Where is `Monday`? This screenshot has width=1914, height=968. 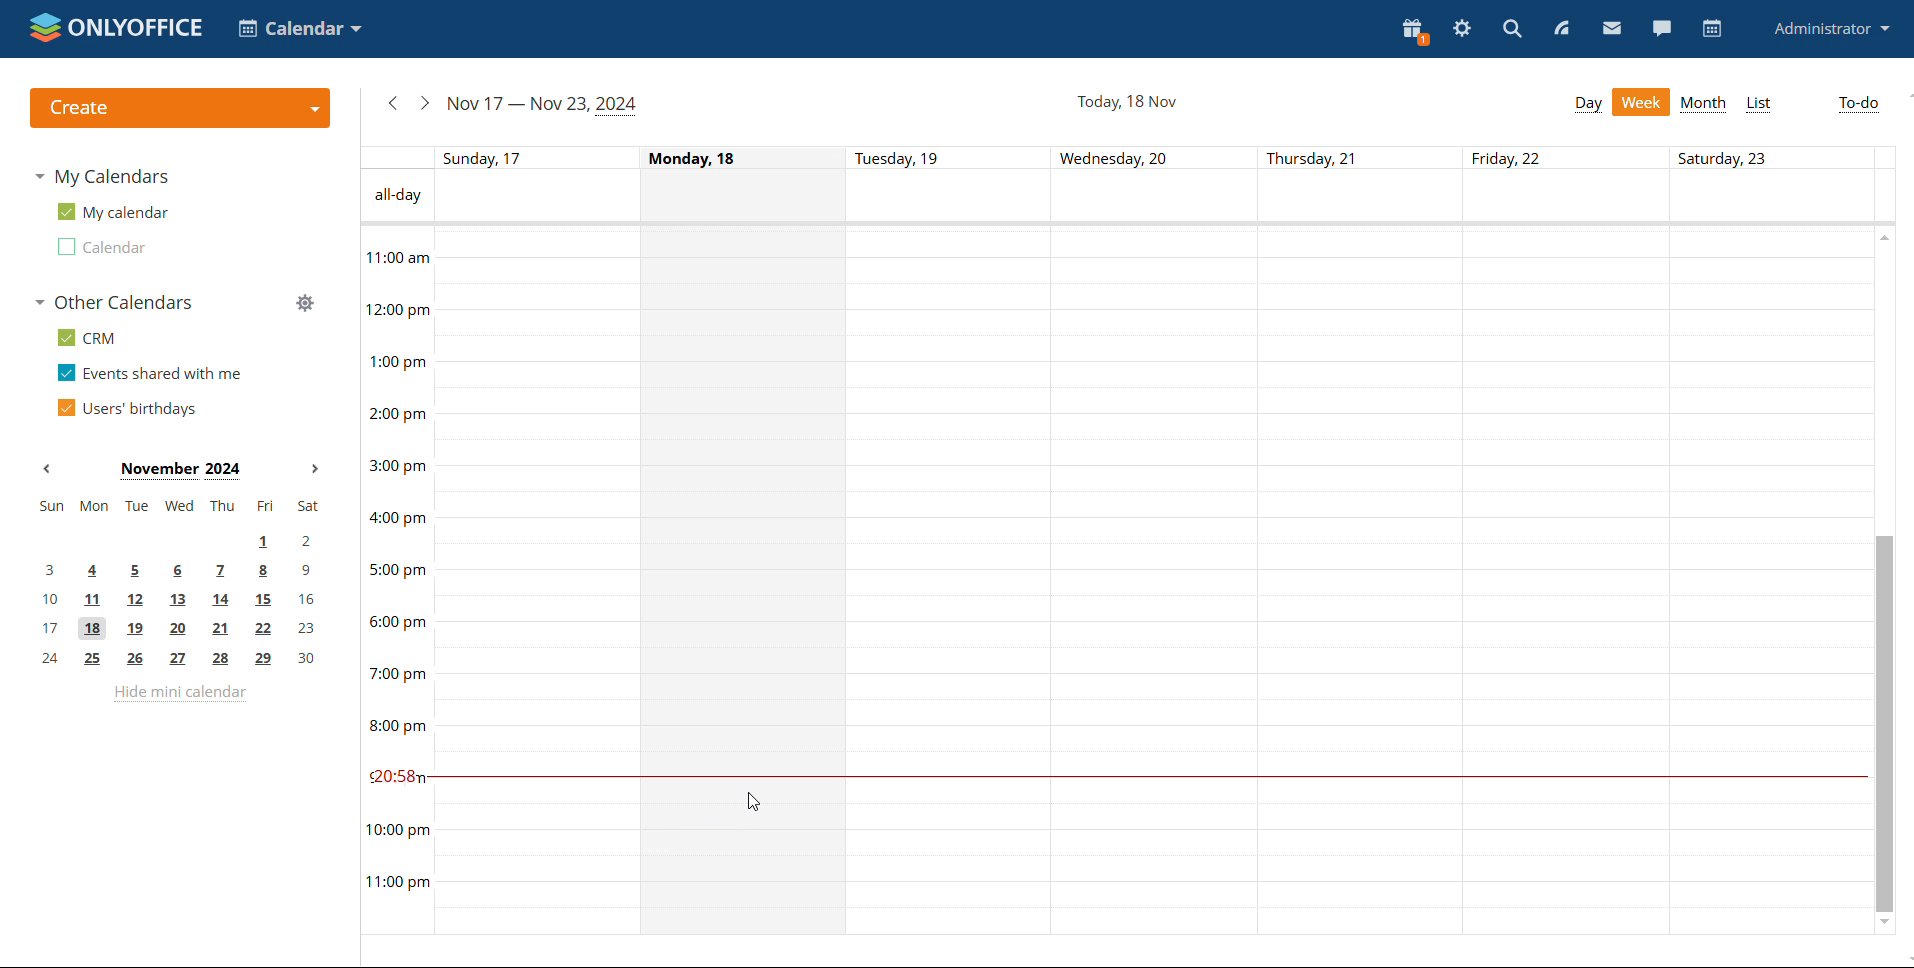 Monday is located at coordinates (743, 584).